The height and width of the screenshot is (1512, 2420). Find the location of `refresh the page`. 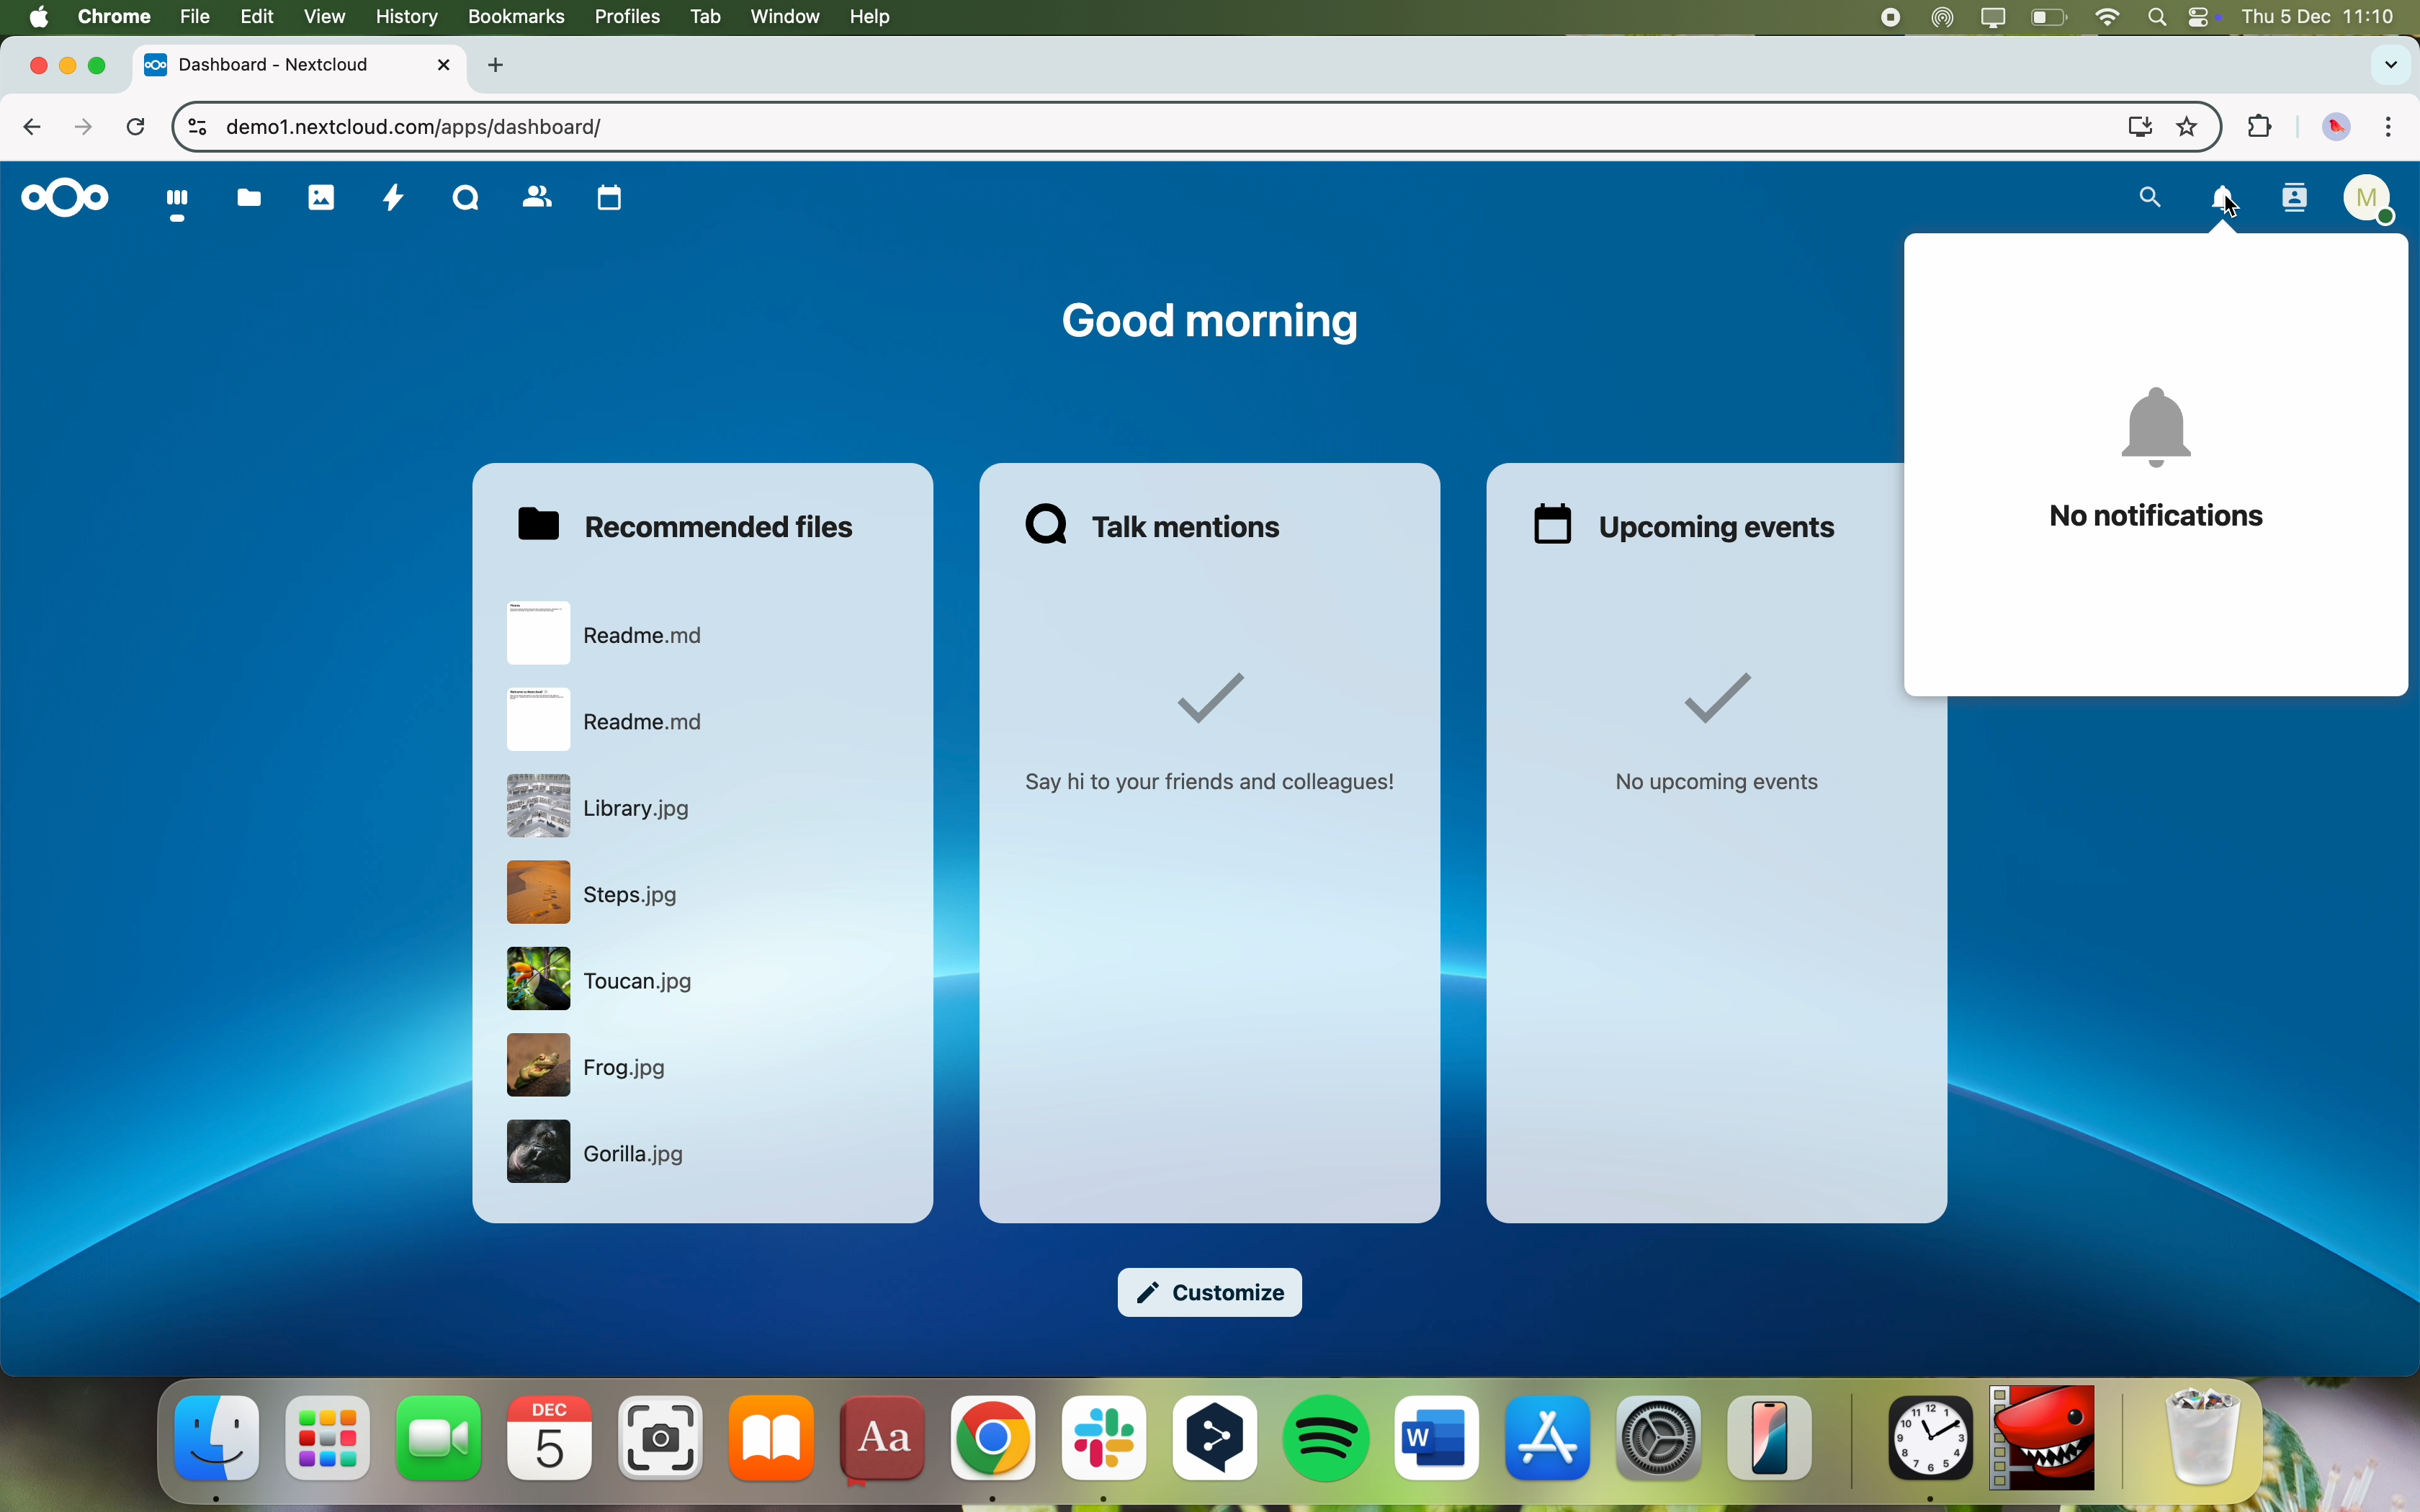

refresh the page is located at coordinates (137, 129).